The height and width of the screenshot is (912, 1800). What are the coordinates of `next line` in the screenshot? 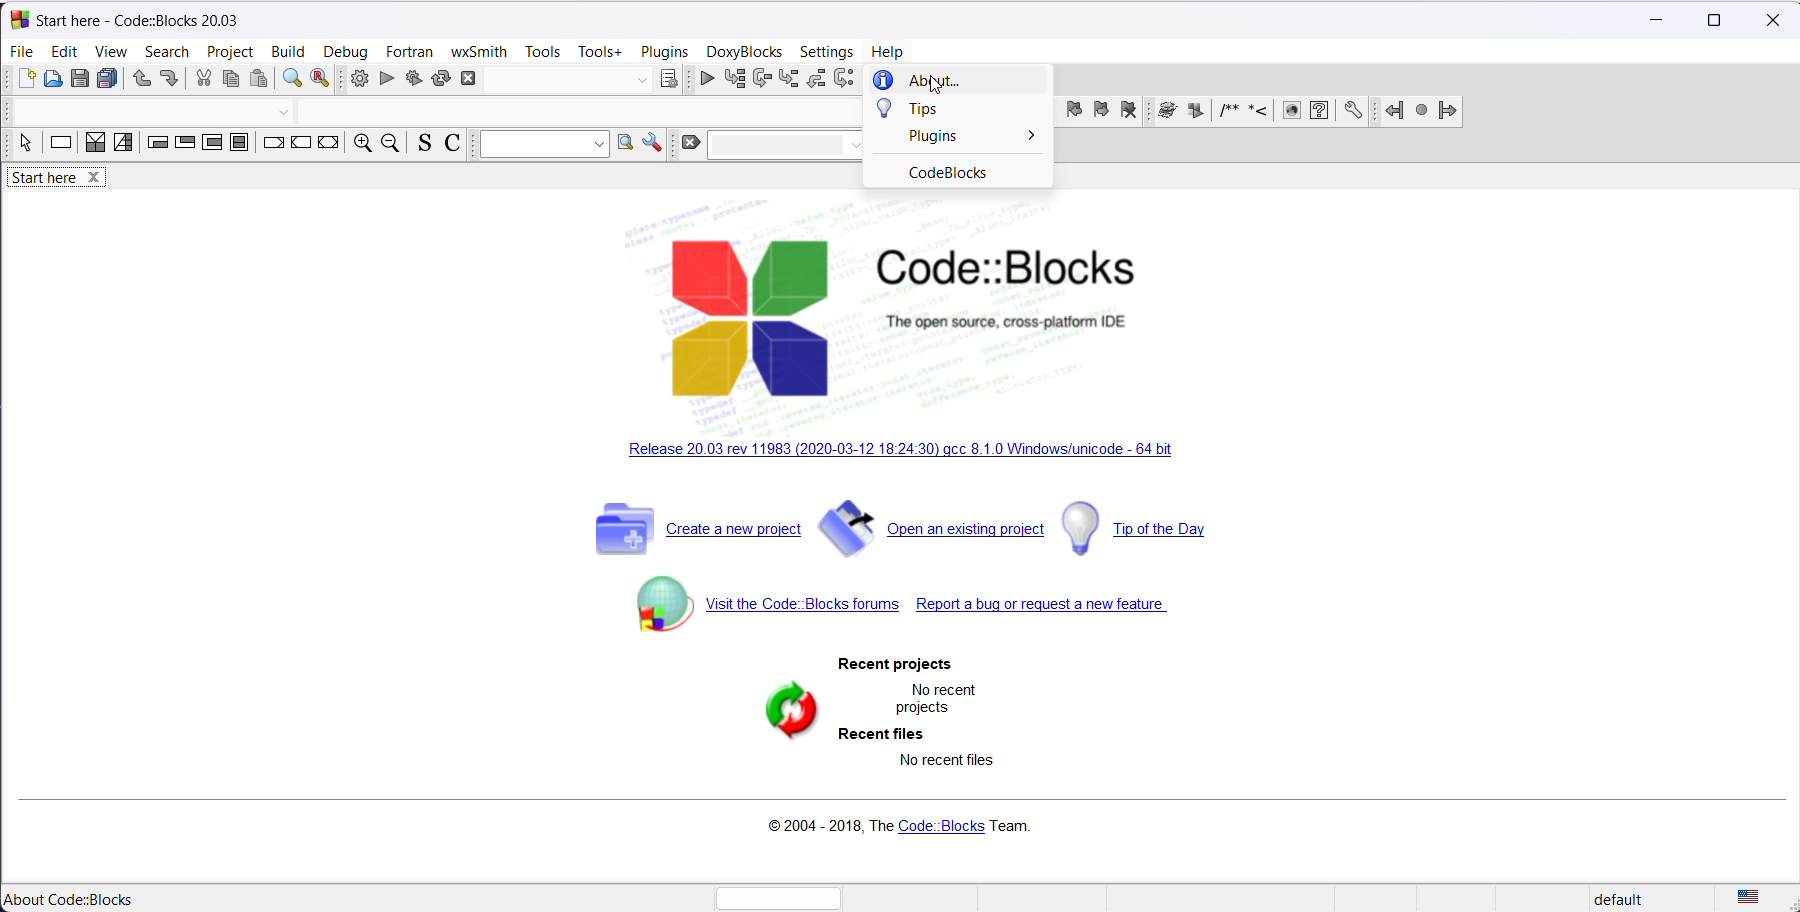 It's located at (761, 81).